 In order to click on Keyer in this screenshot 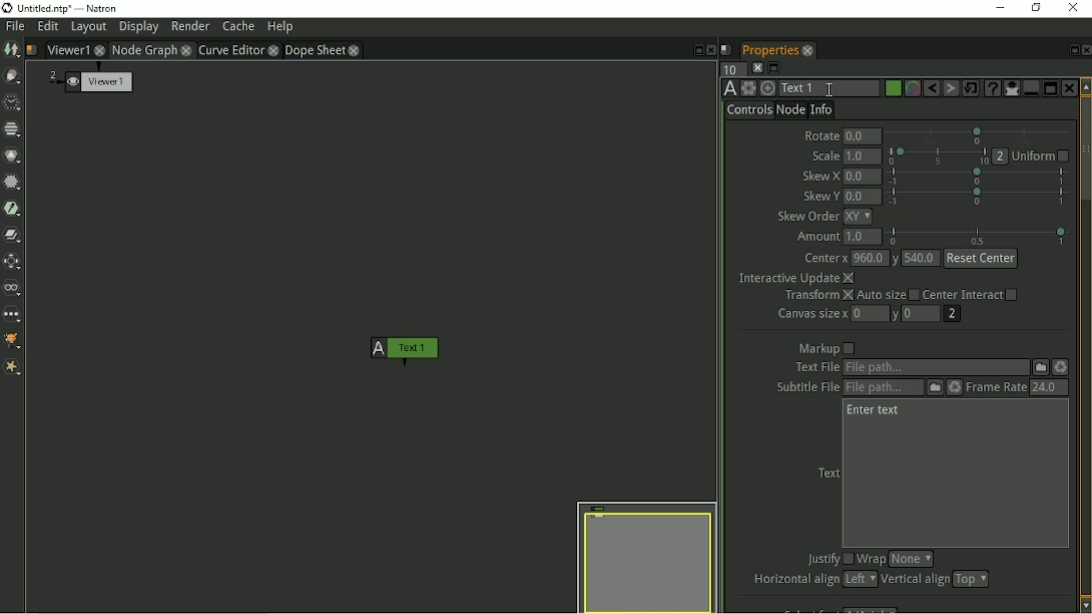, I will do `click(14, 209)`.